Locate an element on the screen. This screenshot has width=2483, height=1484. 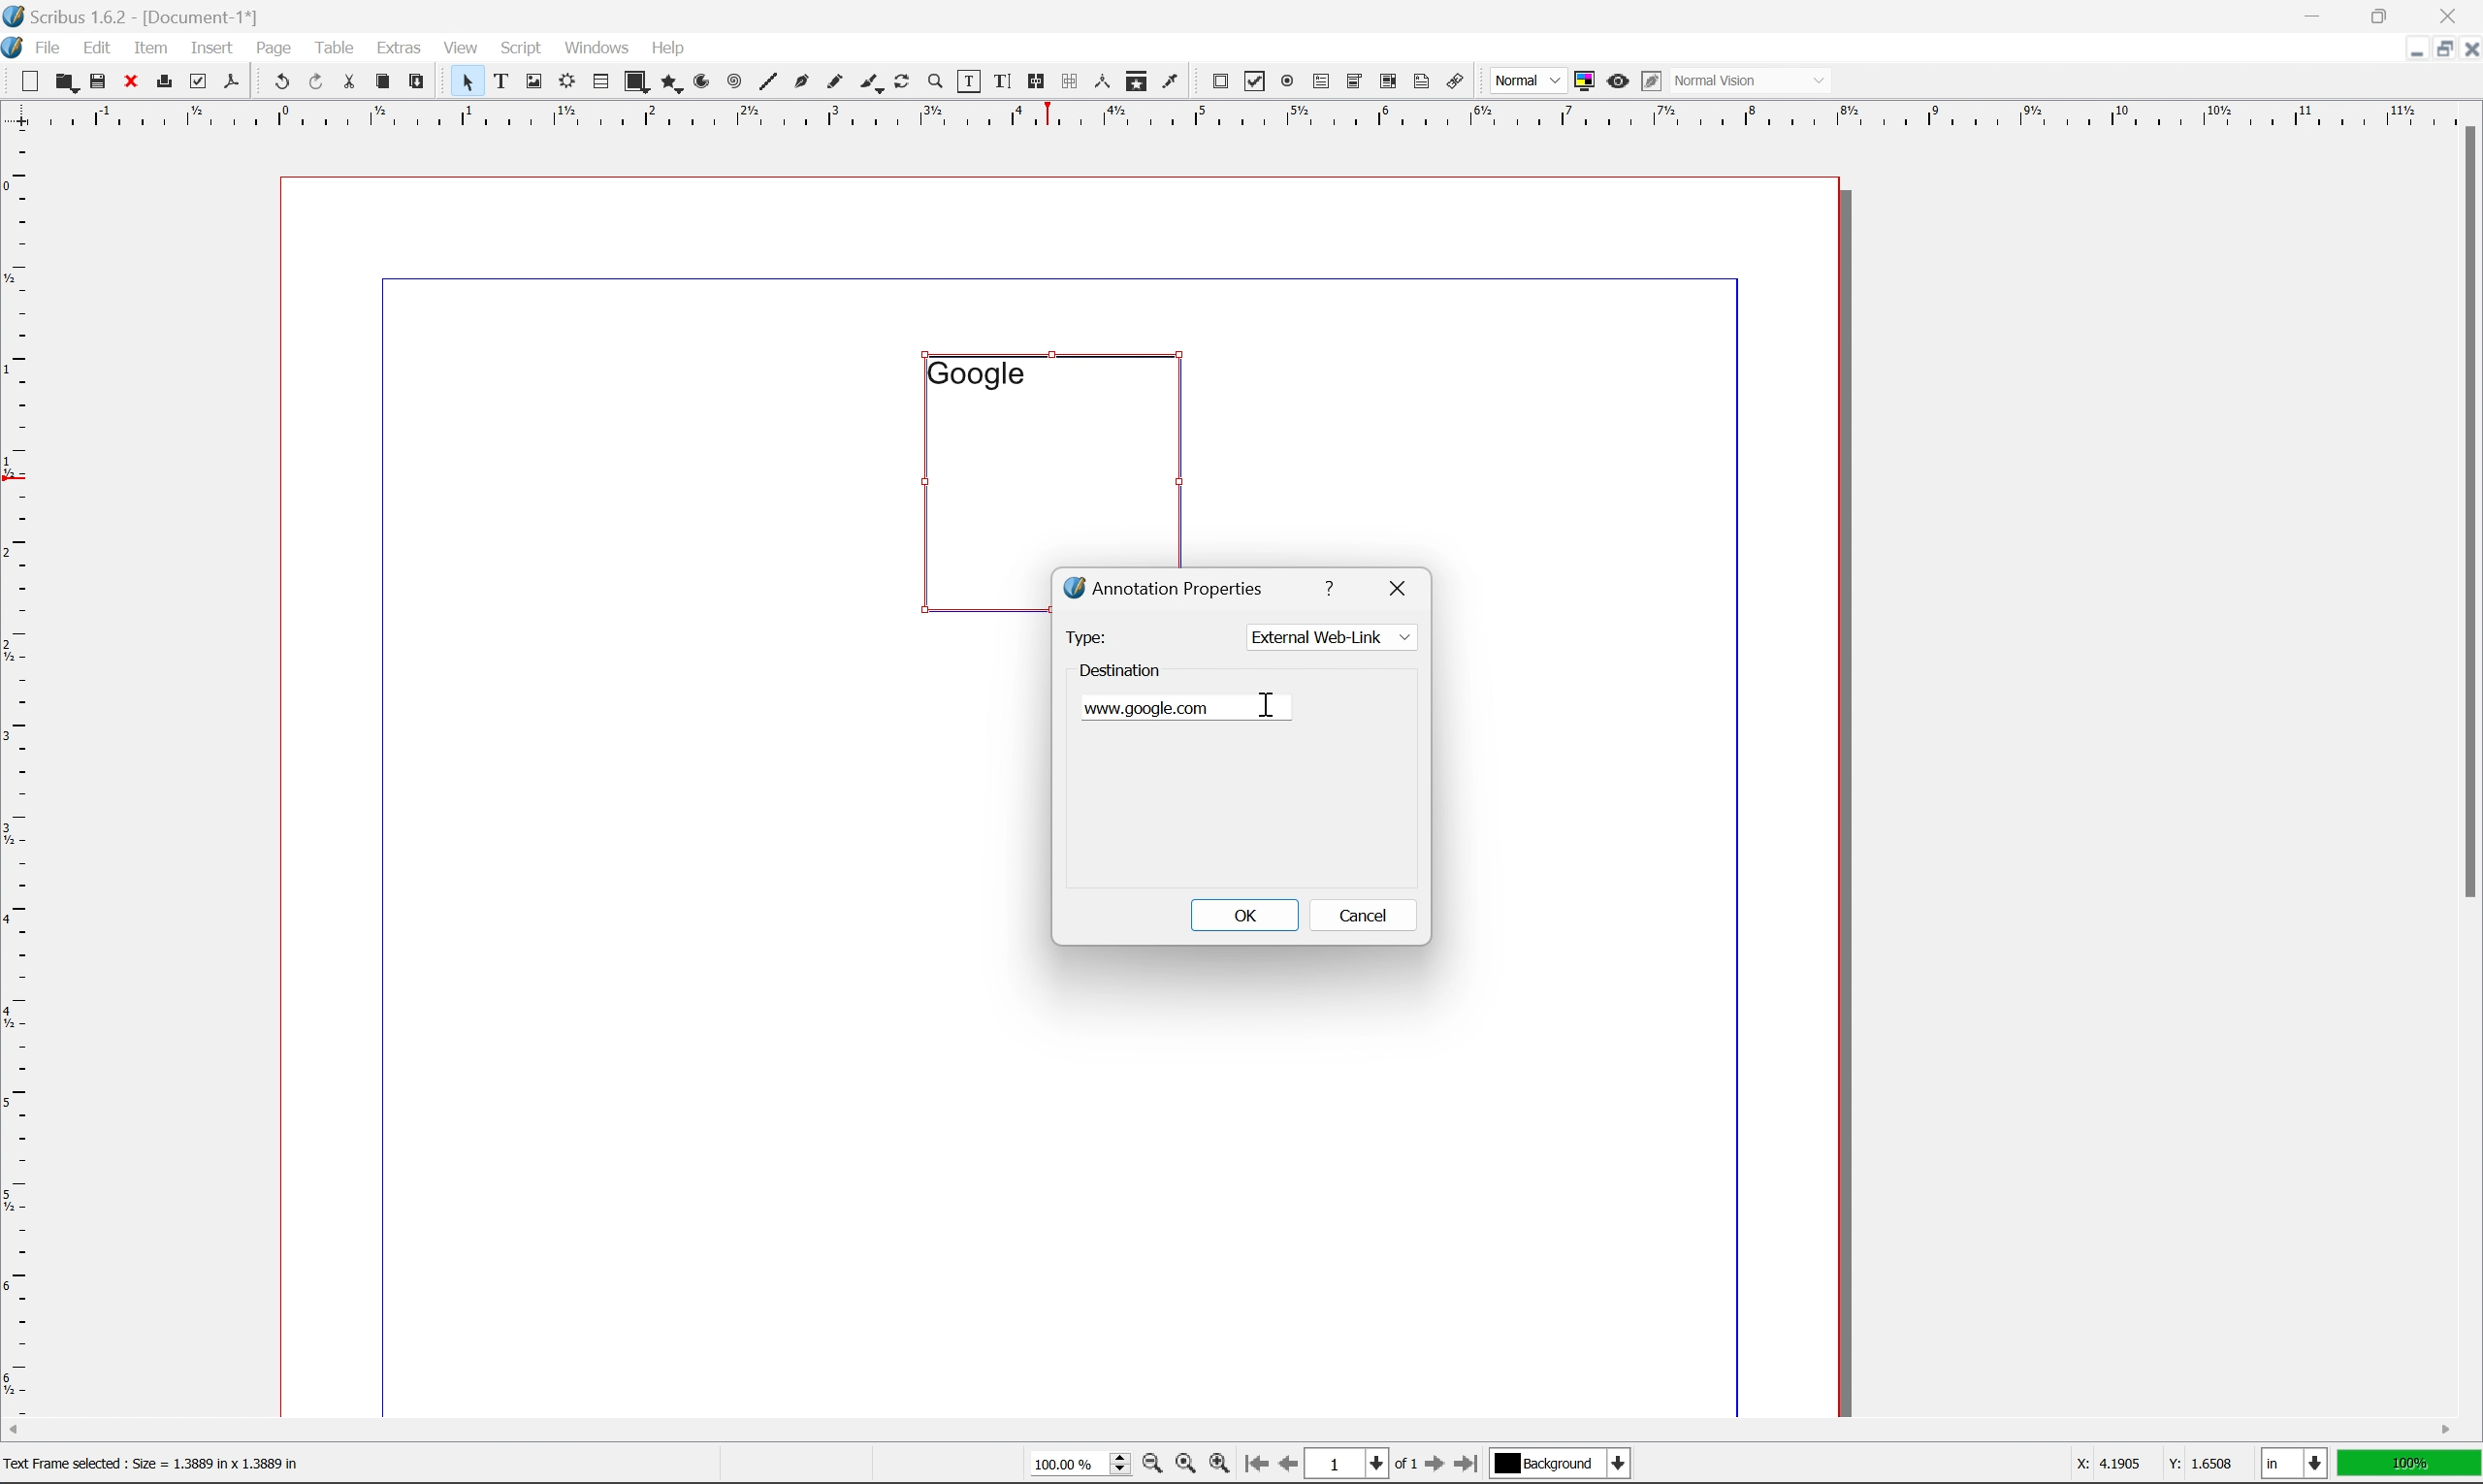
save is located at coordinates (98, 81).